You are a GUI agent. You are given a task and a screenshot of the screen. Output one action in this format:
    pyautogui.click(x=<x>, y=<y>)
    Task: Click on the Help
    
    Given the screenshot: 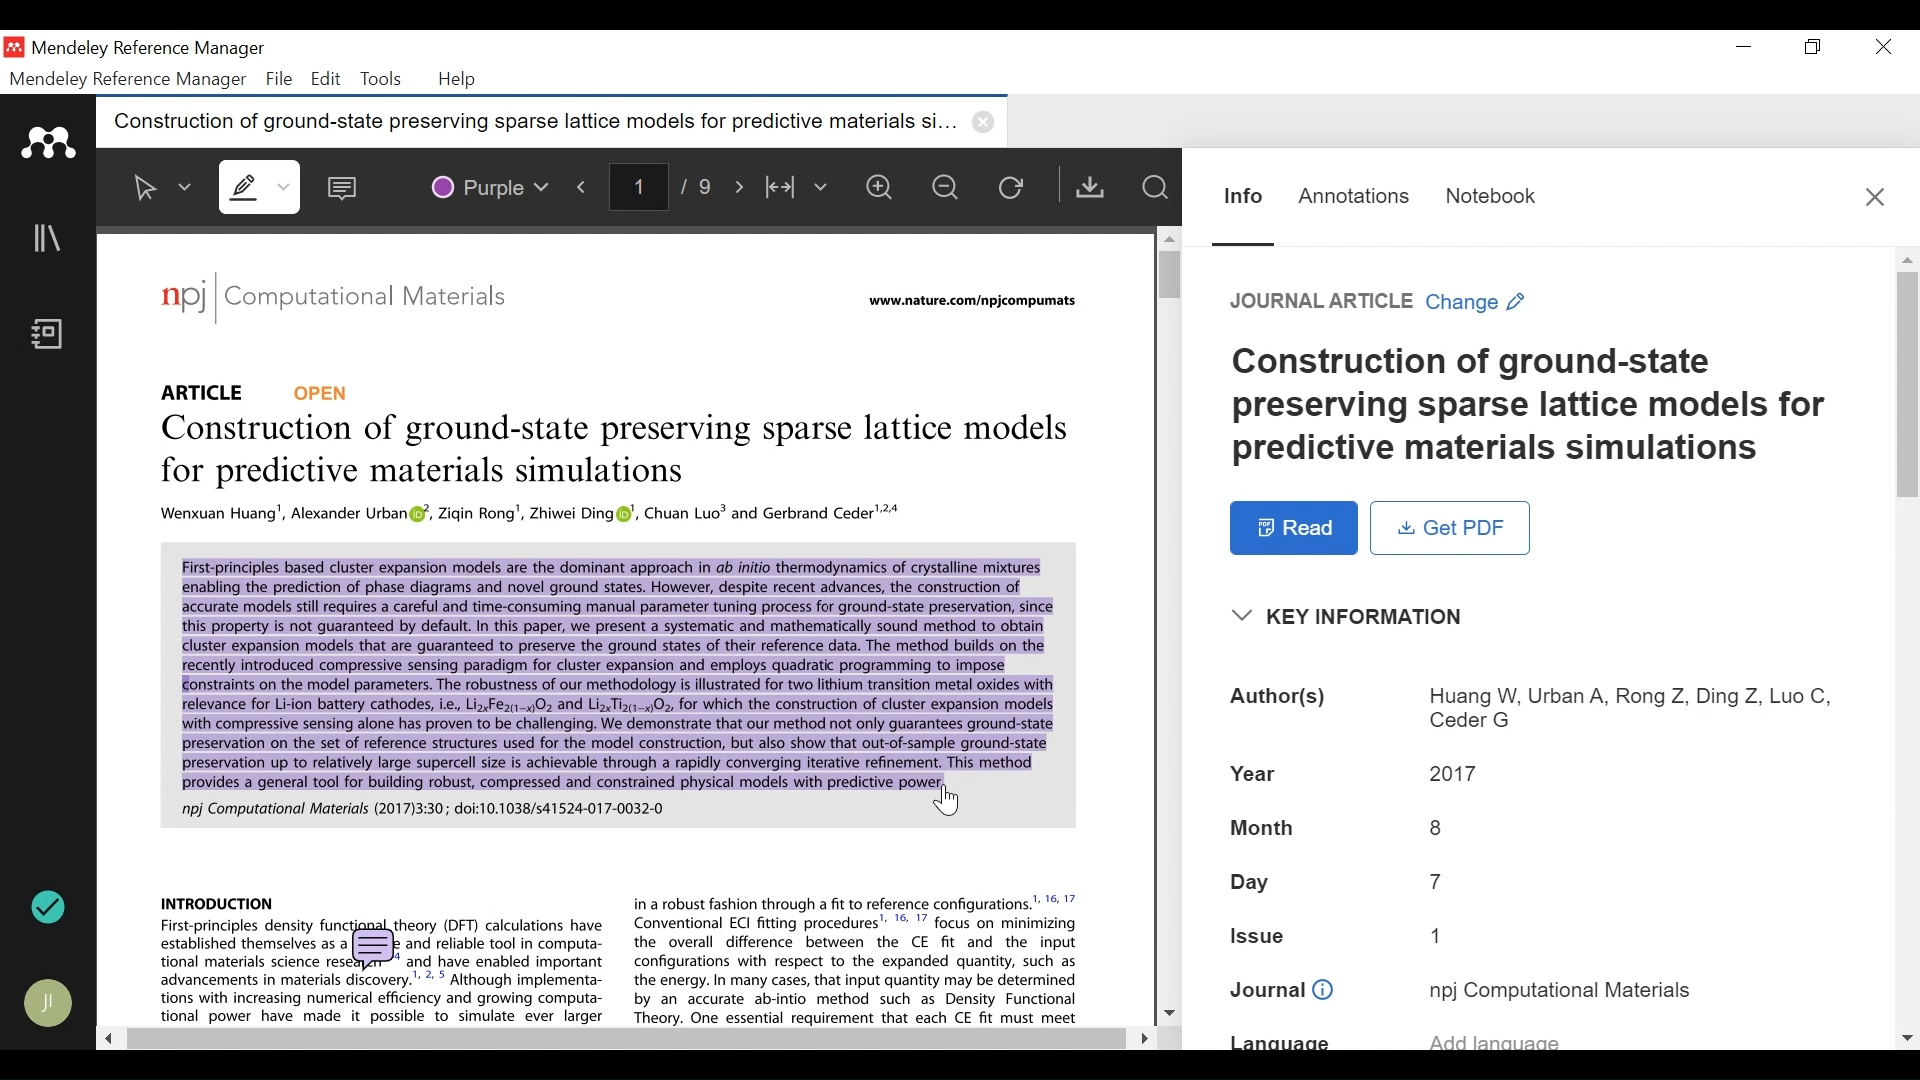 What is the action you would take?
    pyautogui.click(x=459, y=80)
    